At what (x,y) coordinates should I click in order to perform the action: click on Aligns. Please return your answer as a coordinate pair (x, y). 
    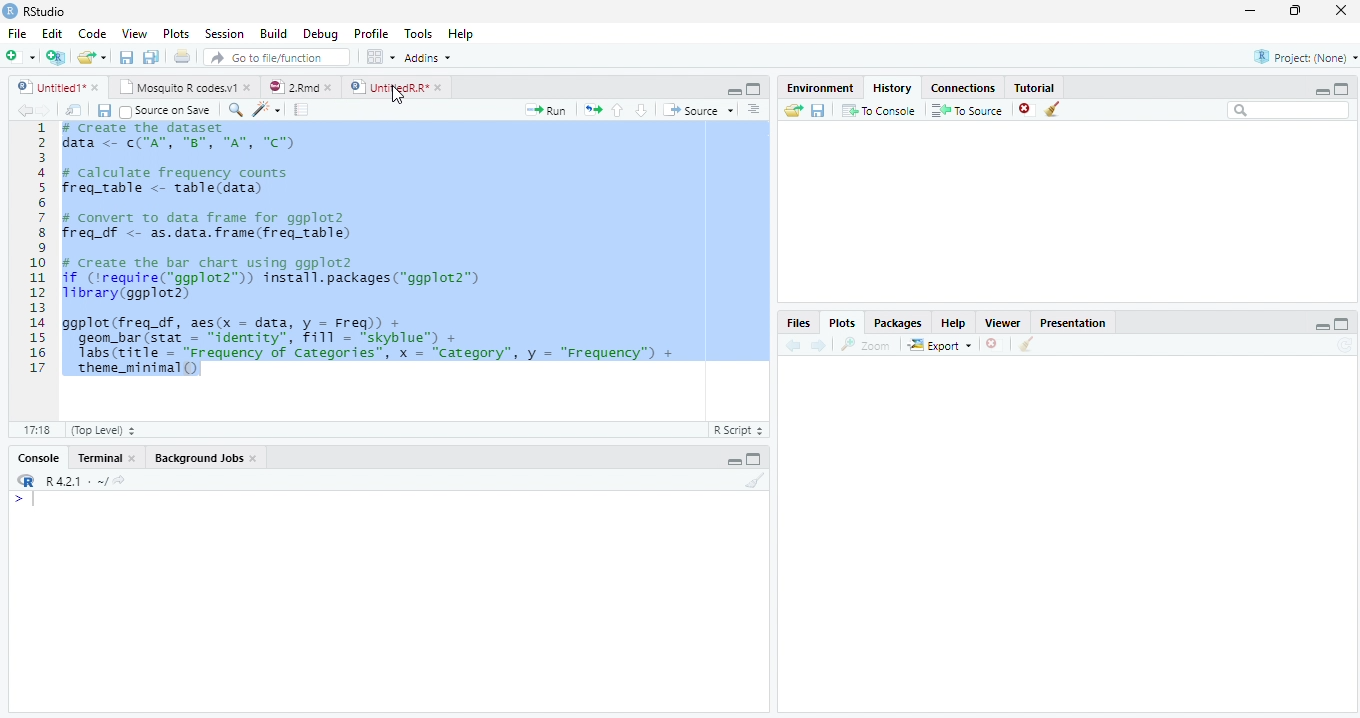
    Looking at the image, I should click on (755, 110).